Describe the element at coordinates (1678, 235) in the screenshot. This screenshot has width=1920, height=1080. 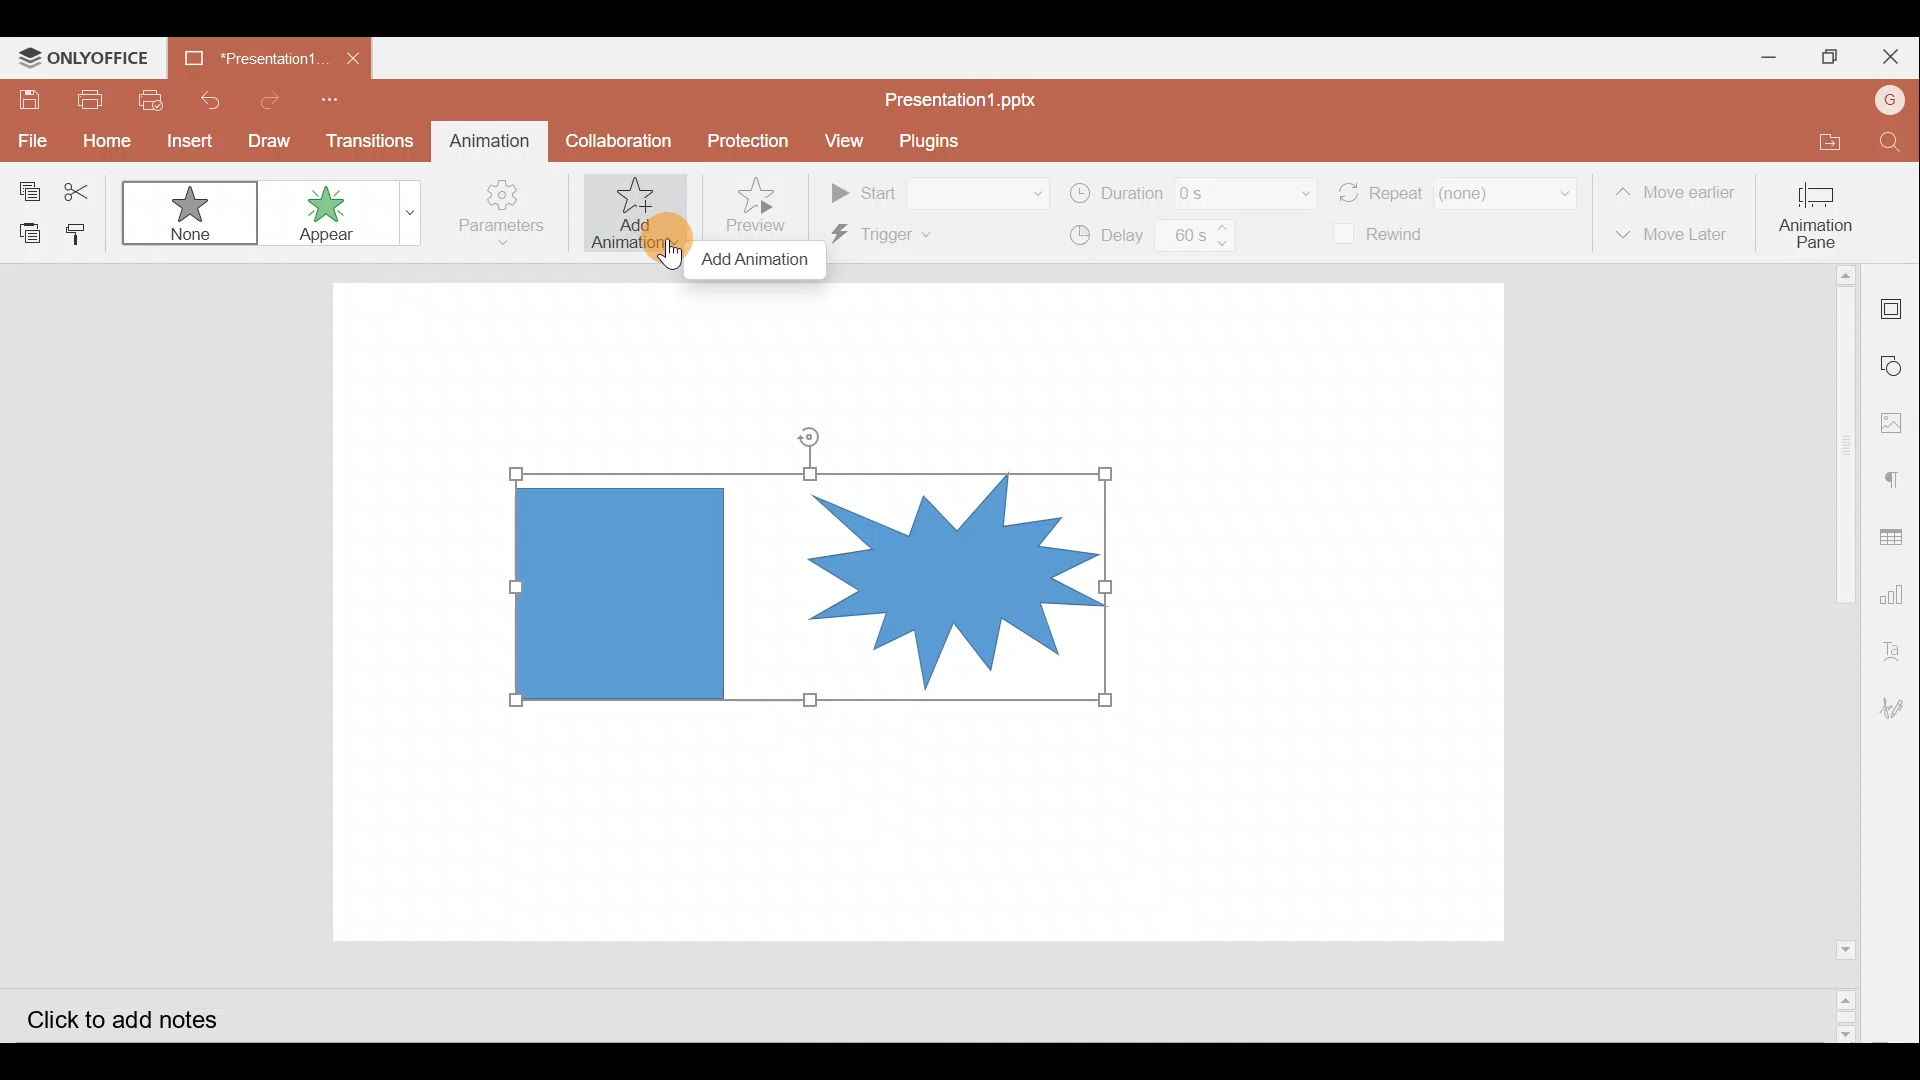
I see `Move later` at that location.